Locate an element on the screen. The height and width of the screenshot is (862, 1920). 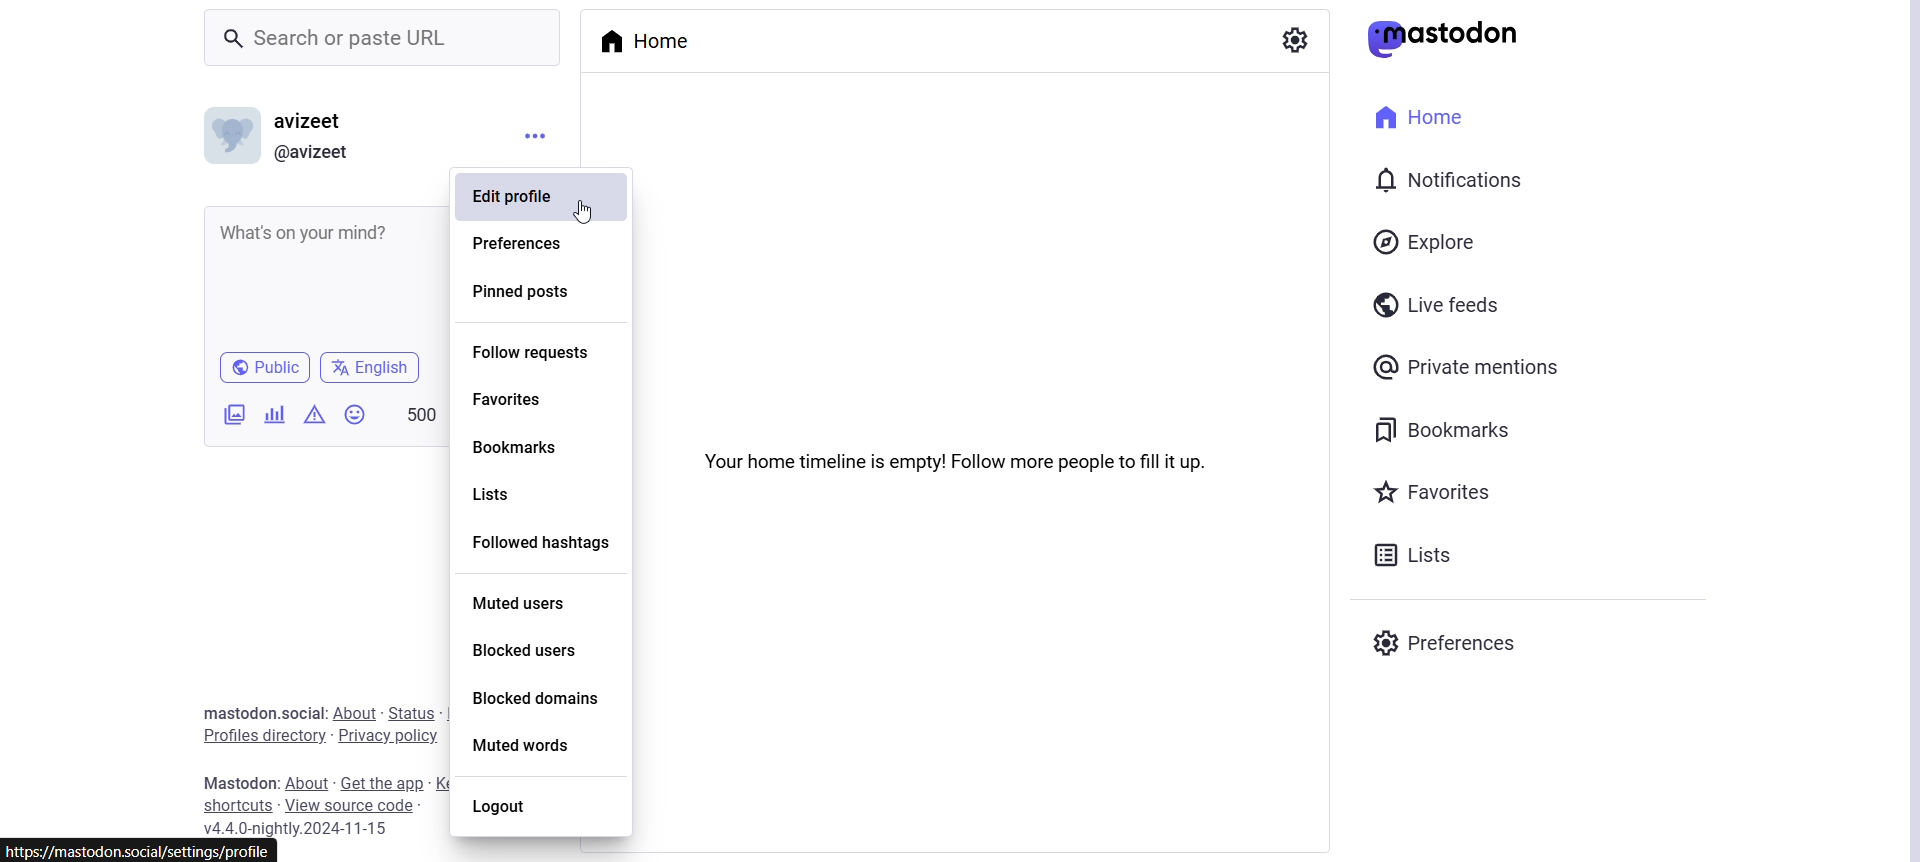
Blocked Users is located at coordinates (529, 651).